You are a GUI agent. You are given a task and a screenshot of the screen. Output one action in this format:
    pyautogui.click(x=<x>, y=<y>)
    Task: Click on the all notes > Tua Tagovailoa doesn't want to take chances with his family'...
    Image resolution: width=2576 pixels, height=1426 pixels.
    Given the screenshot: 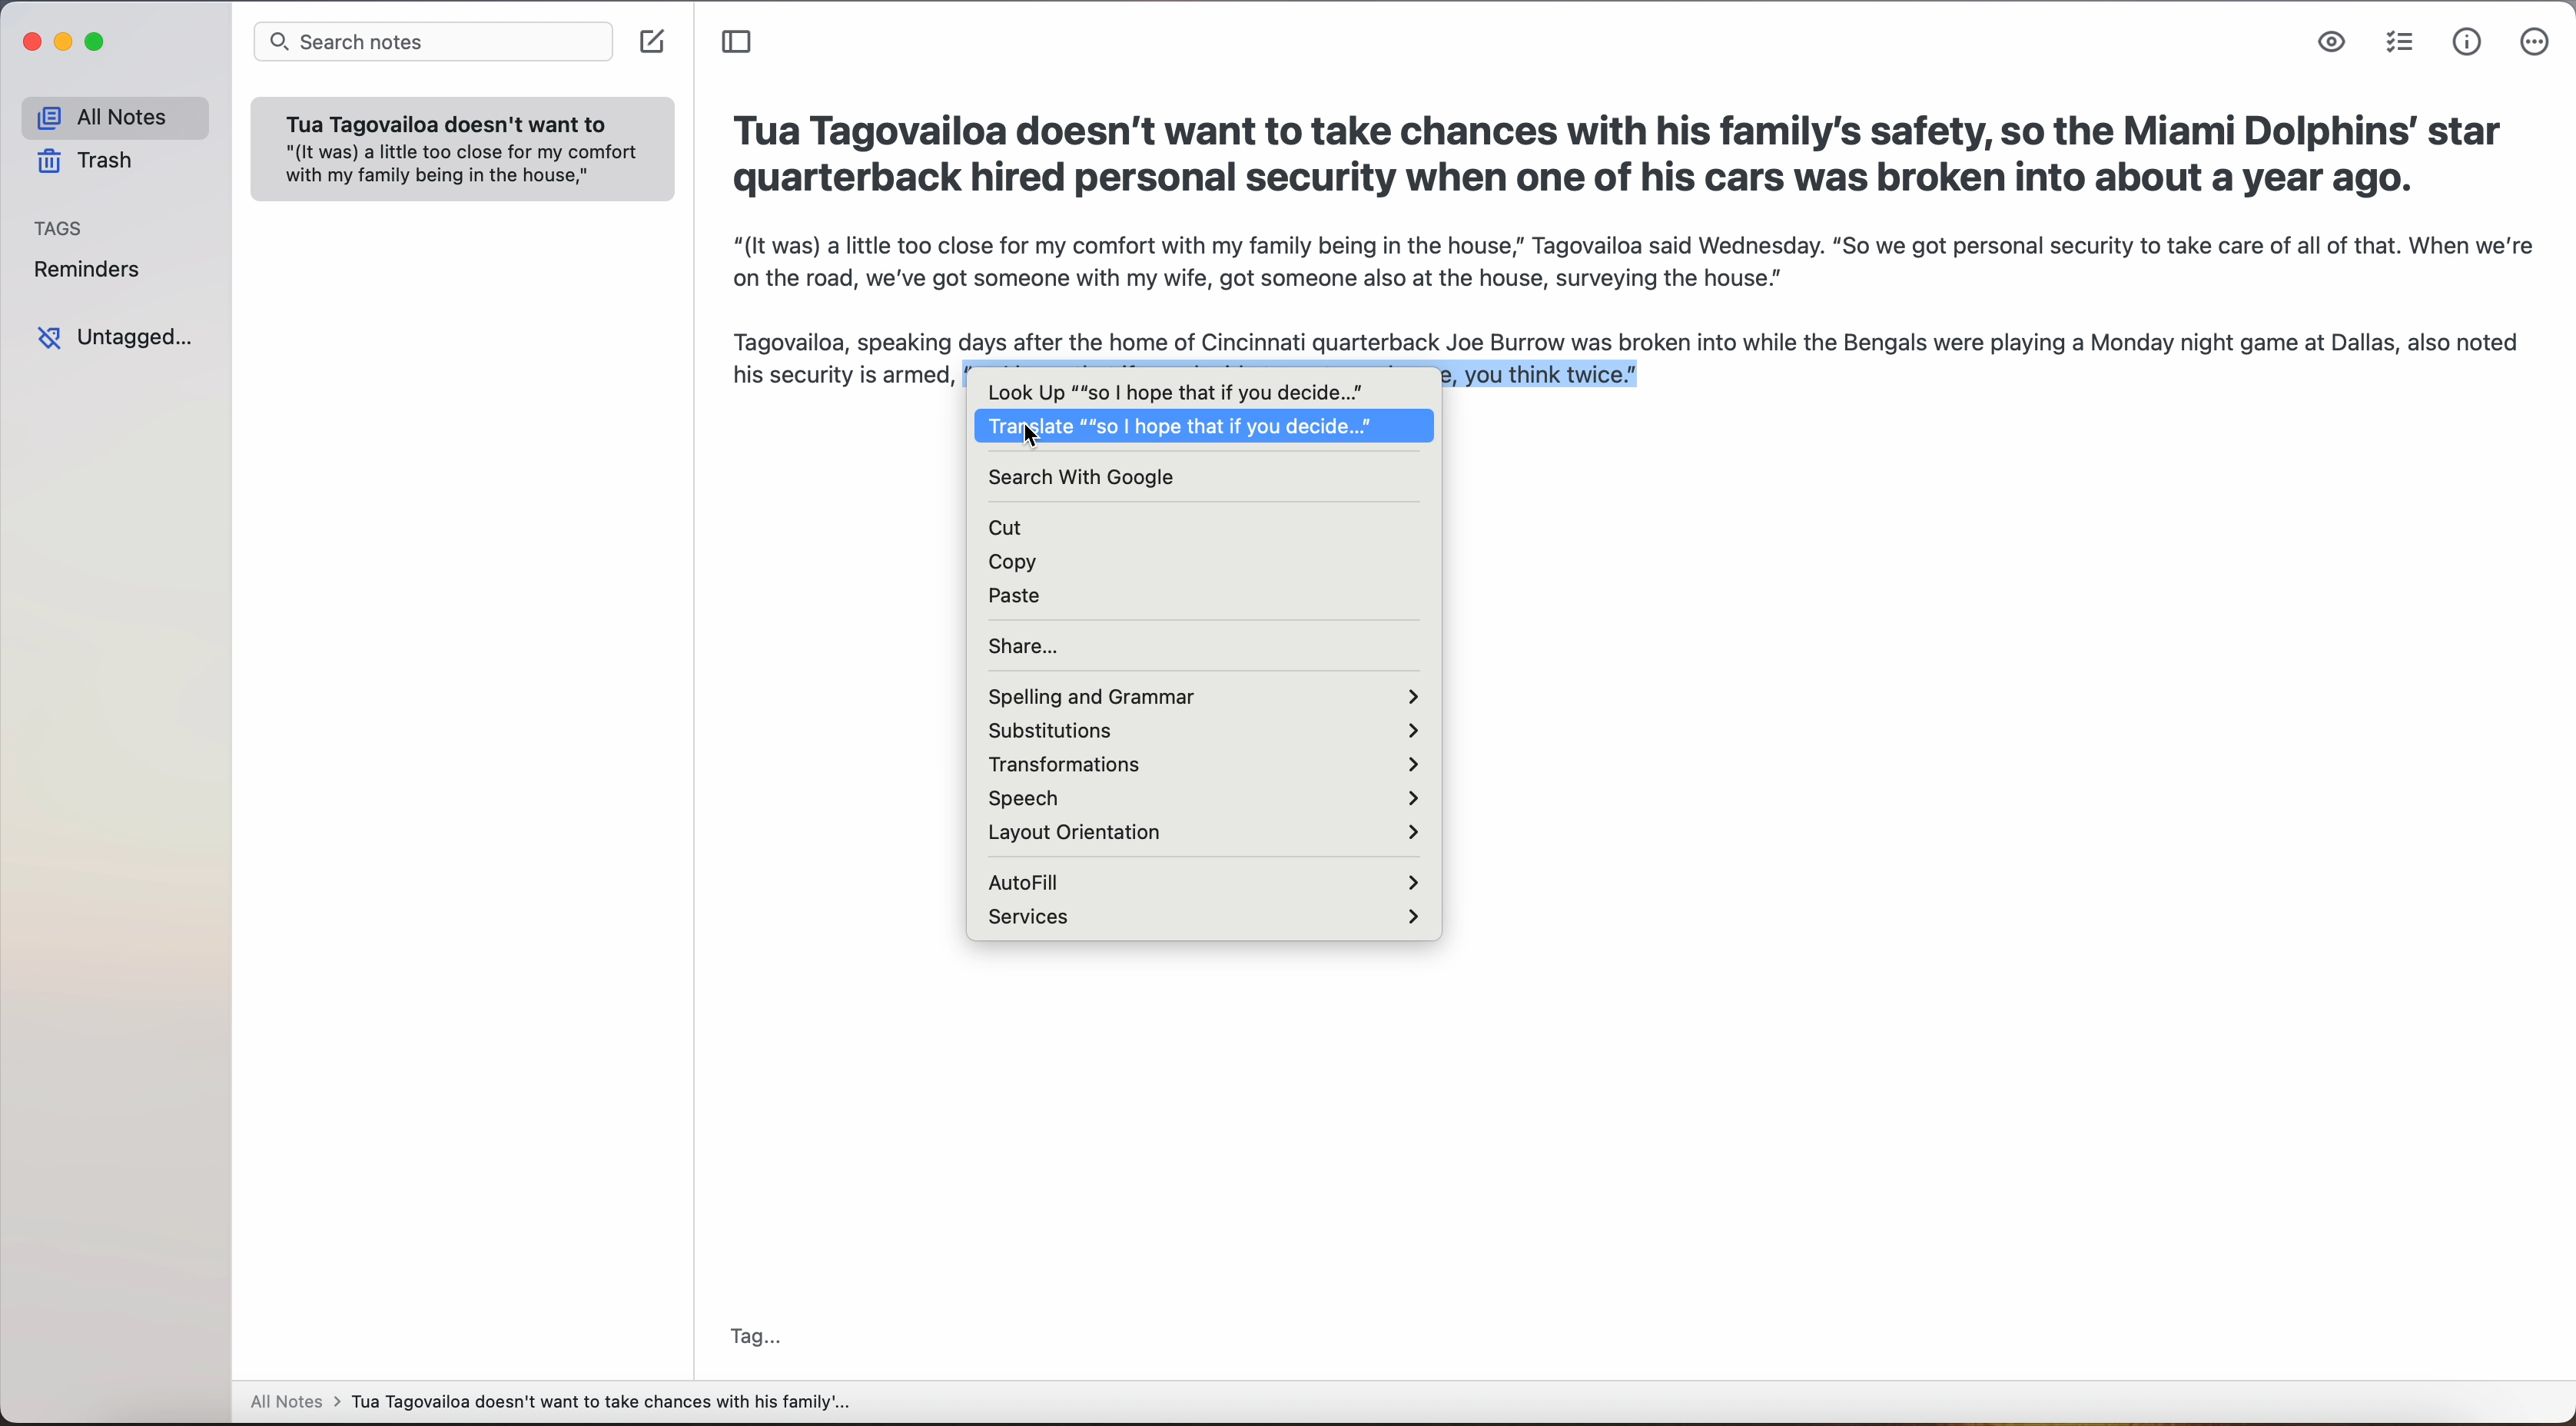 What is the action you would take?
    pyautogui.click(x=550, y=1403)
    